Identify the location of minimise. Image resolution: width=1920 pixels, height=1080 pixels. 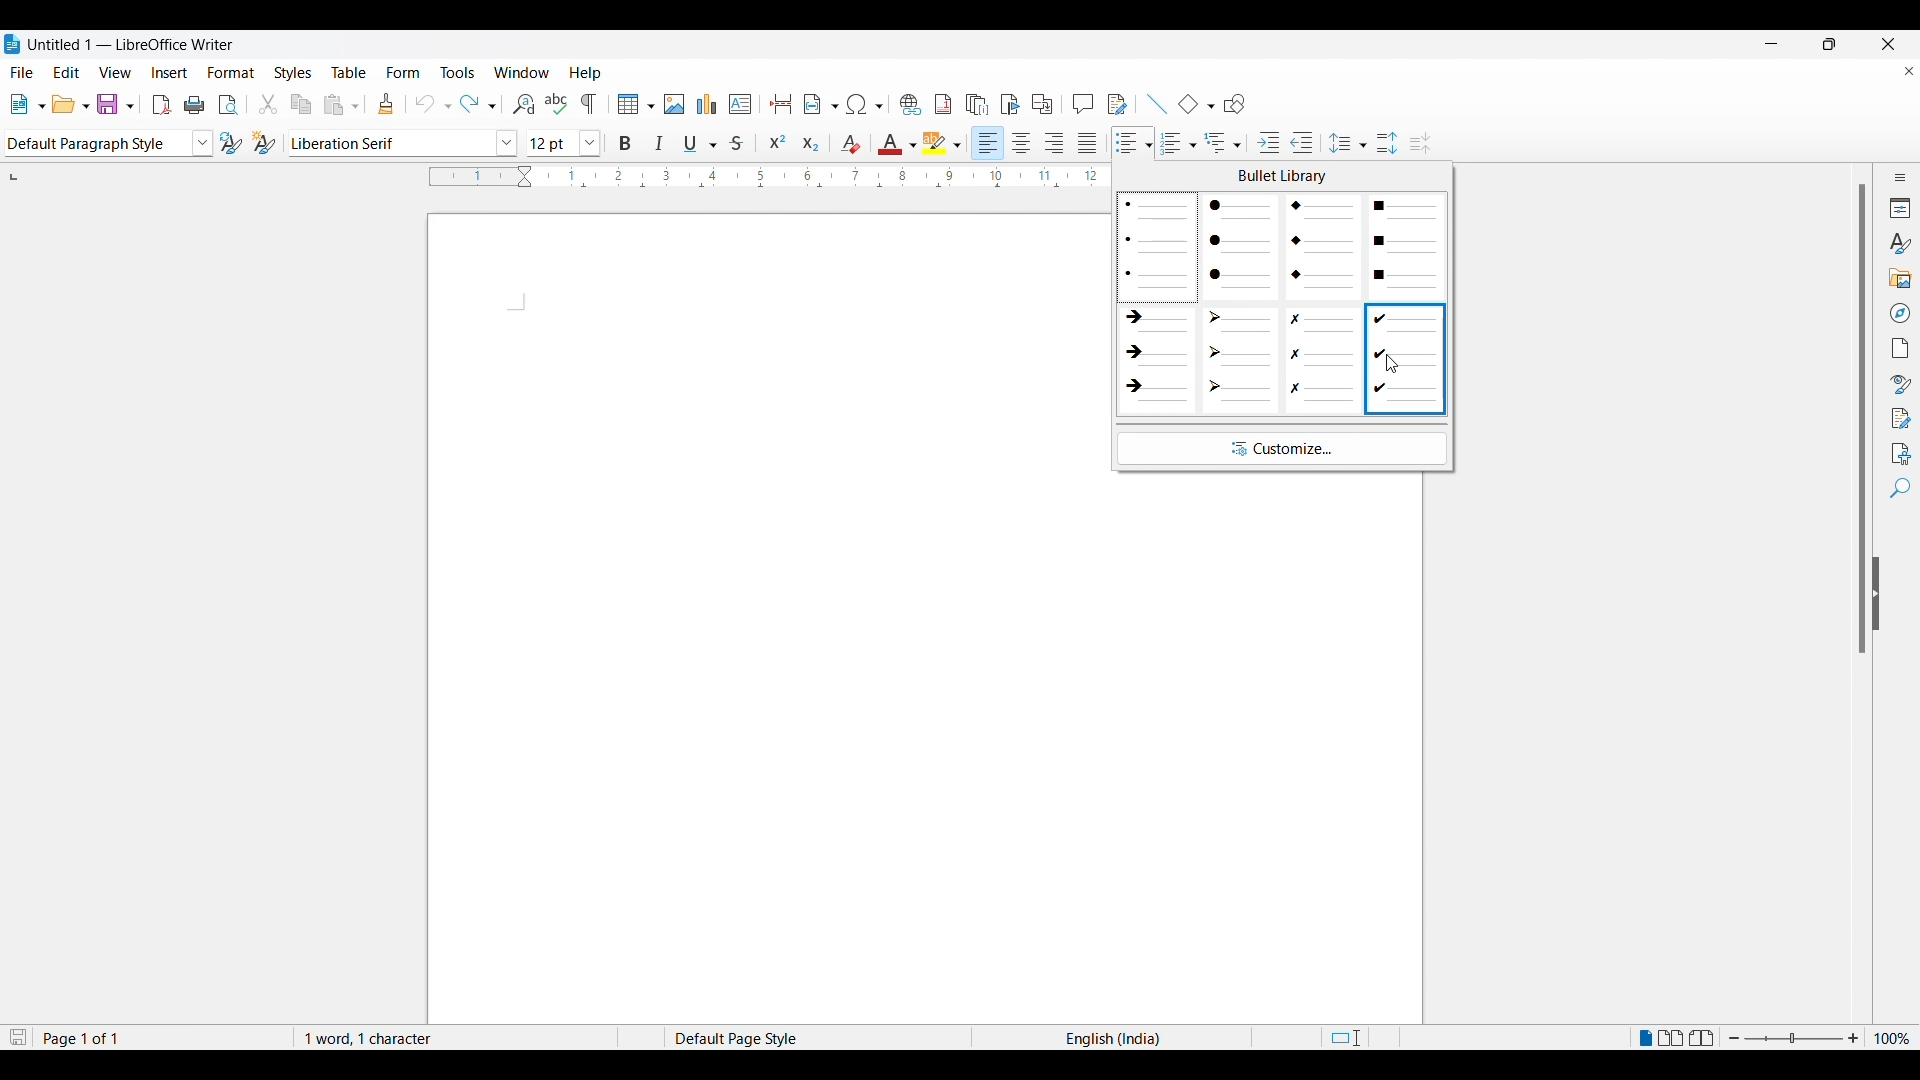
(1780, 43).